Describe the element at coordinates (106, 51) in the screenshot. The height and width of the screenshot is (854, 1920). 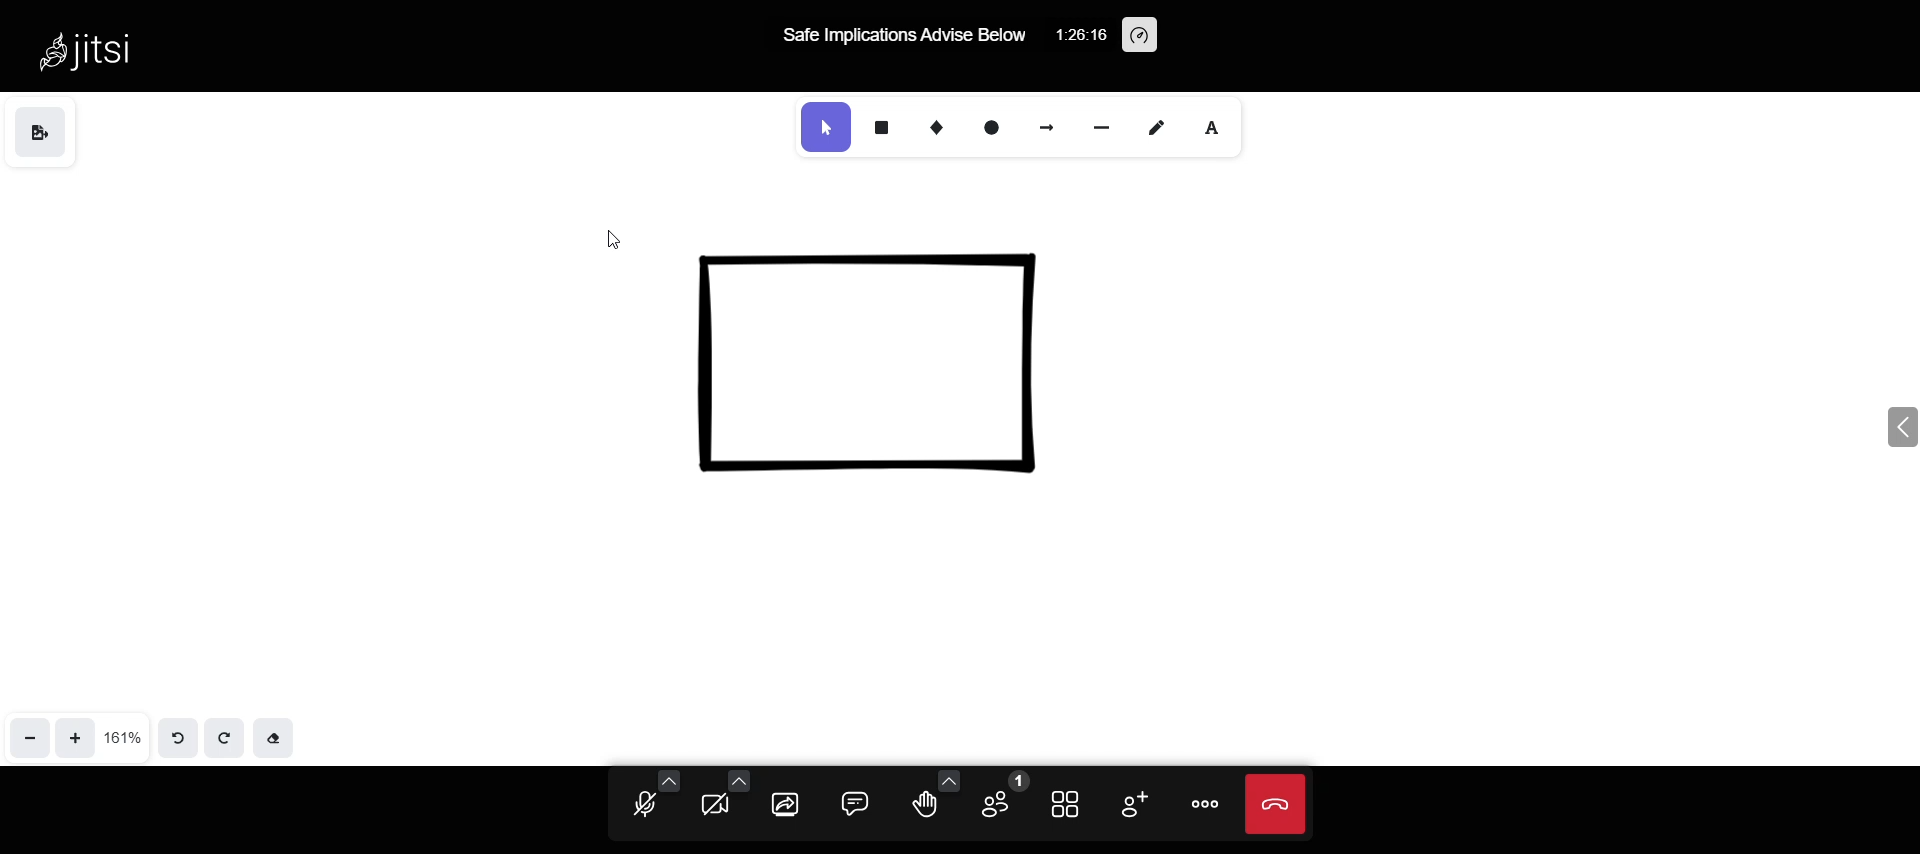
I see `Jitsi` at that location.